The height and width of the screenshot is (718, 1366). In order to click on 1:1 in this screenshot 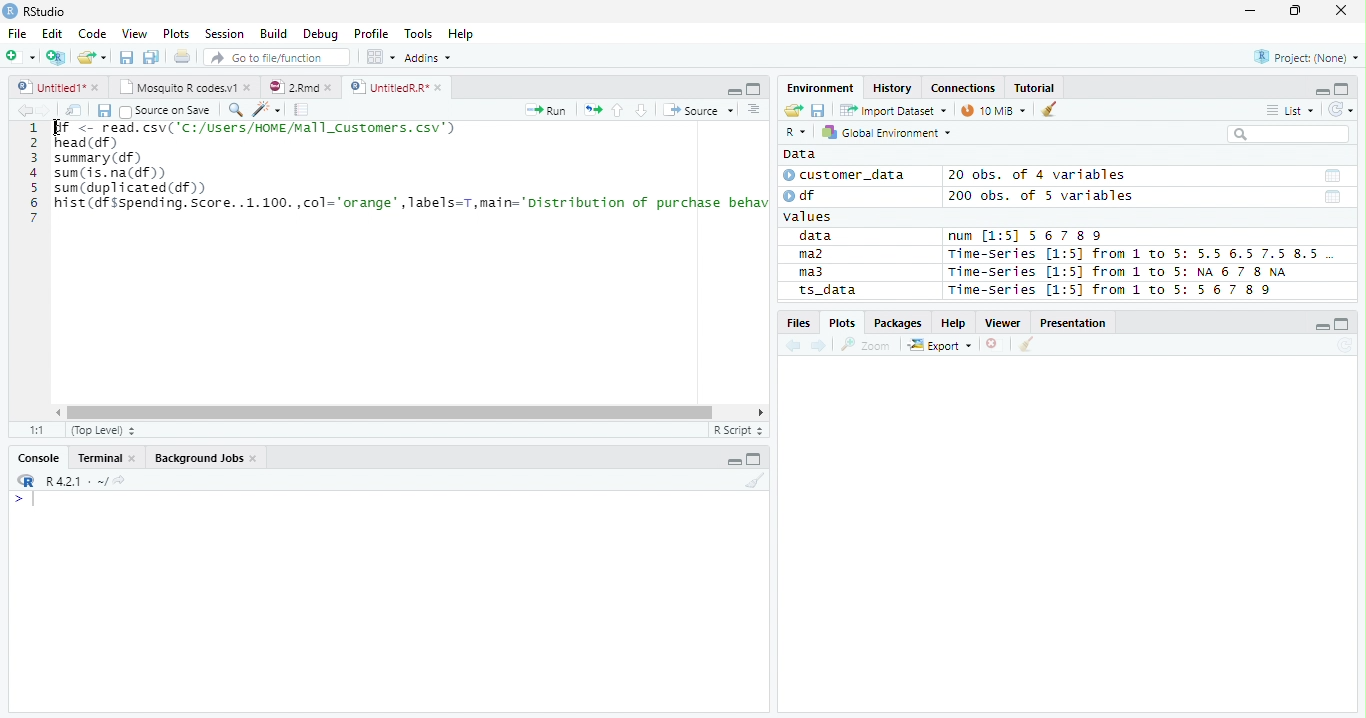, I will do `click(37, 430)`.